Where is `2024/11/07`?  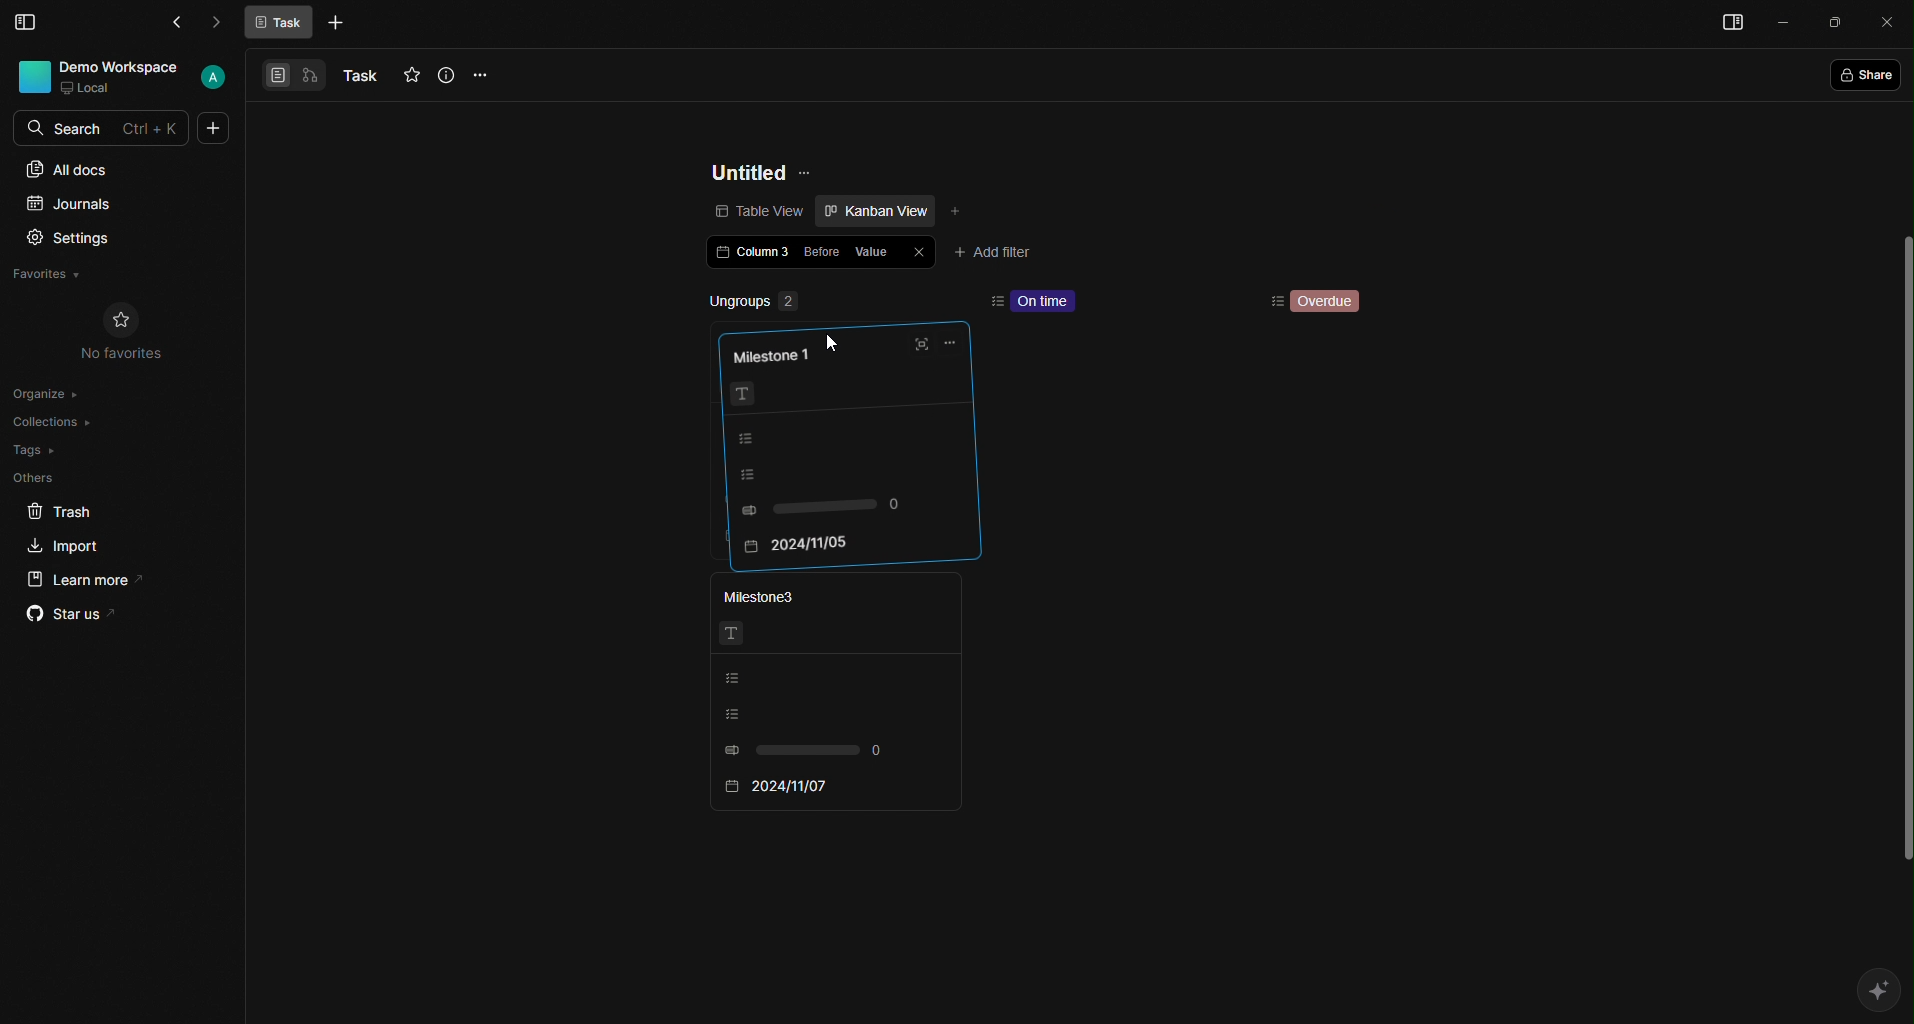 2024/11/07 is located at coordinates (778, 787).